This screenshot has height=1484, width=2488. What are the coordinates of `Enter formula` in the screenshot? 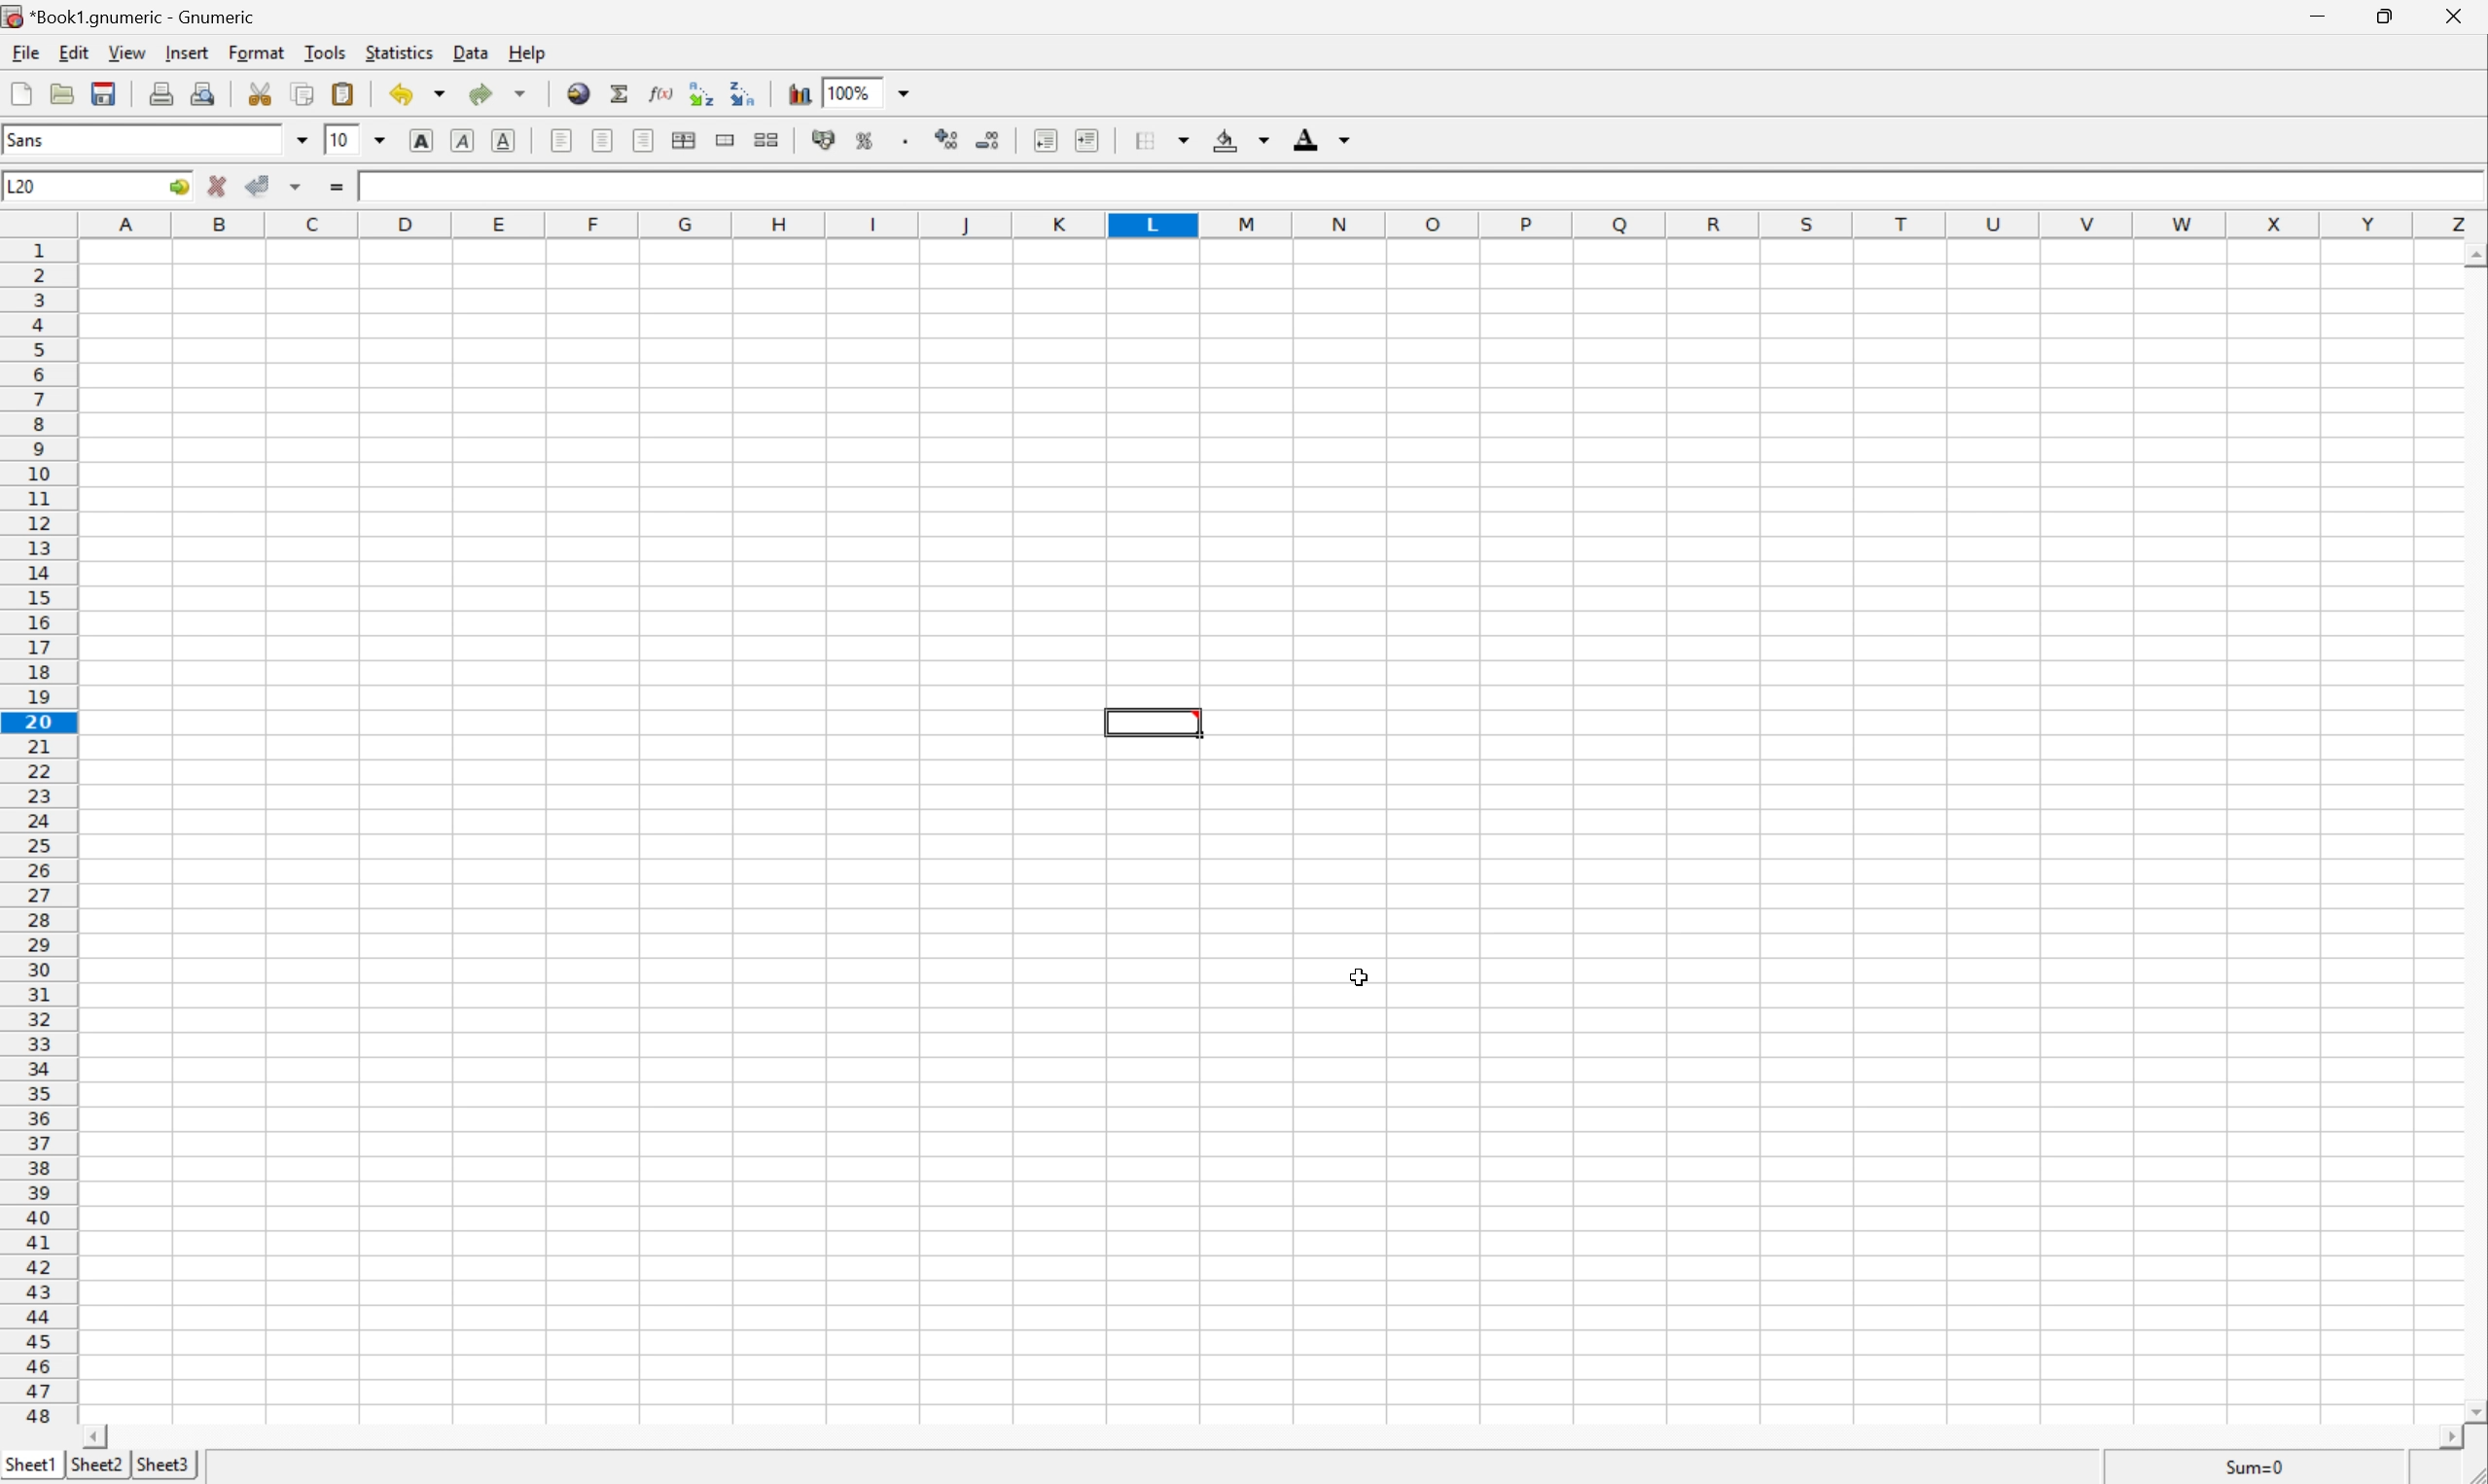 It's located at (336, 189).